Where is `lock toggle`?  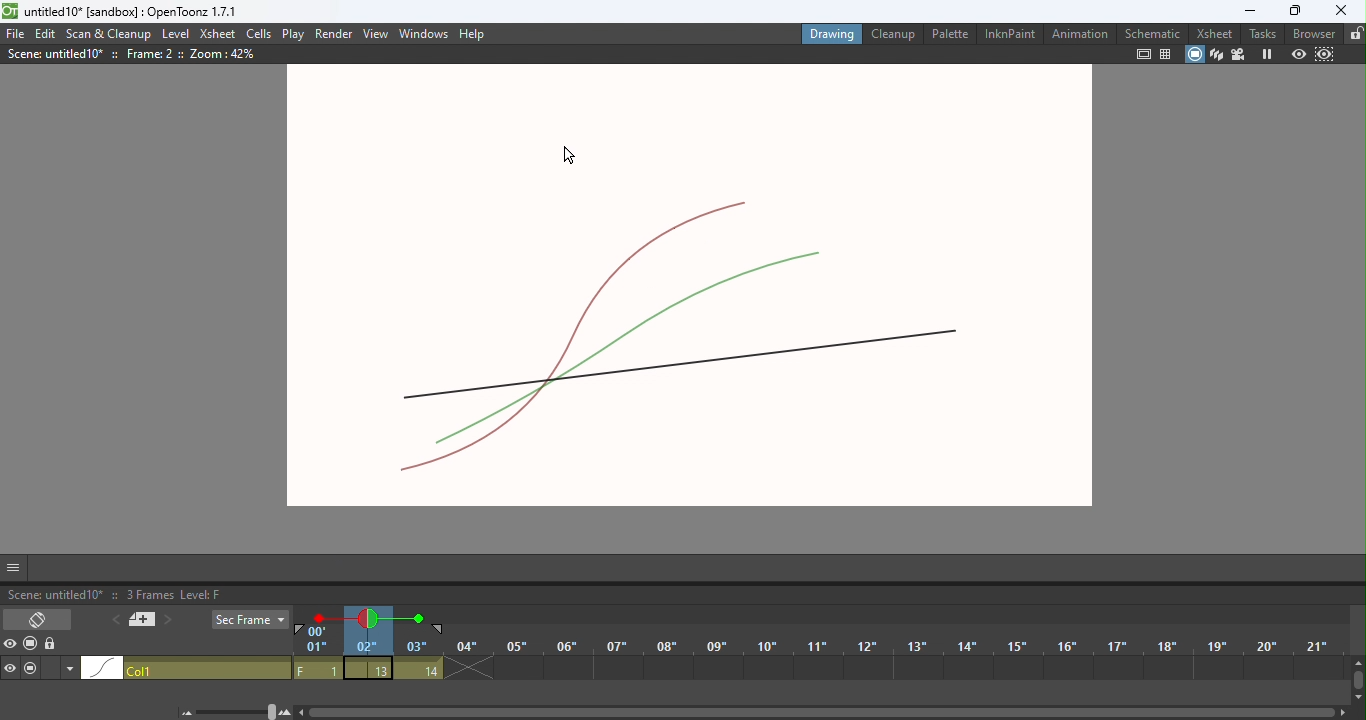
lock toggle is located at coordinates (52, 647).